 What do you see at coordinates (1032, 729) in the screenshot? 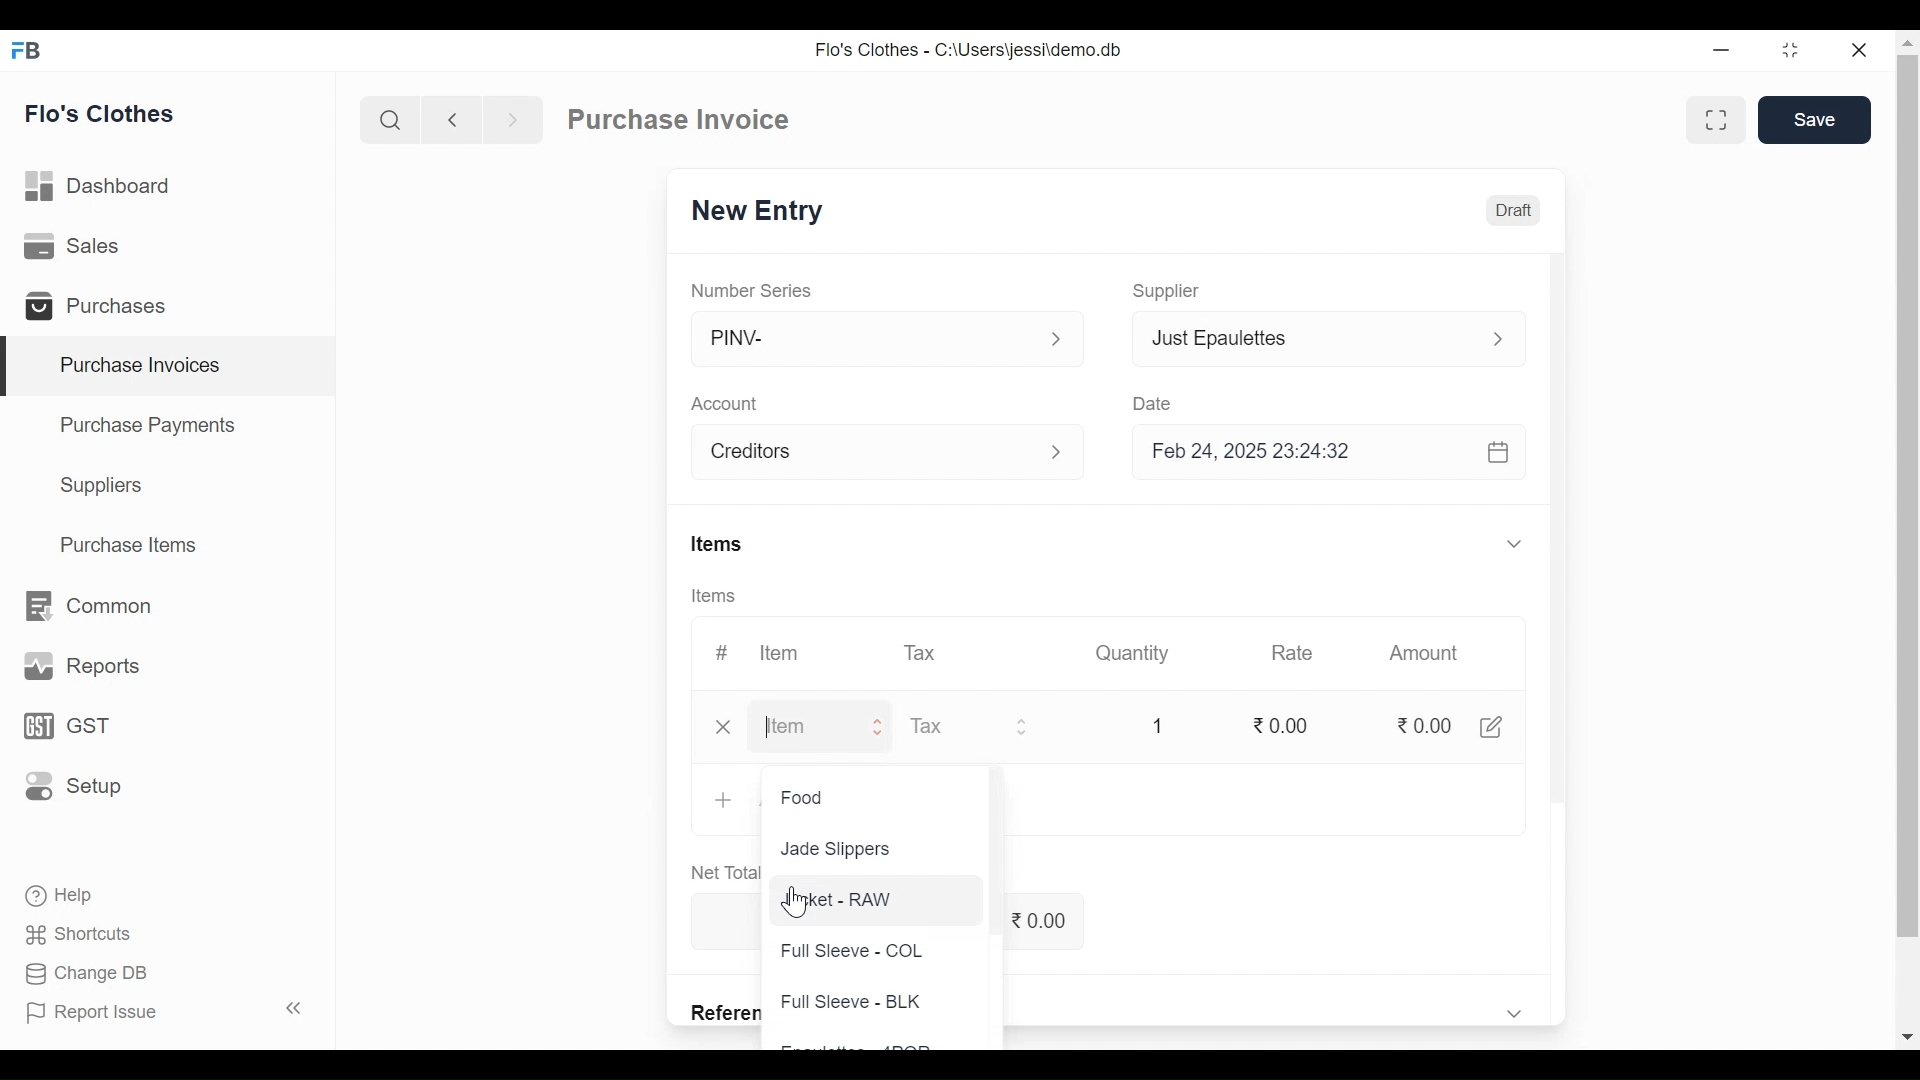
I see `Expand` at bounding box center [1032, 729].